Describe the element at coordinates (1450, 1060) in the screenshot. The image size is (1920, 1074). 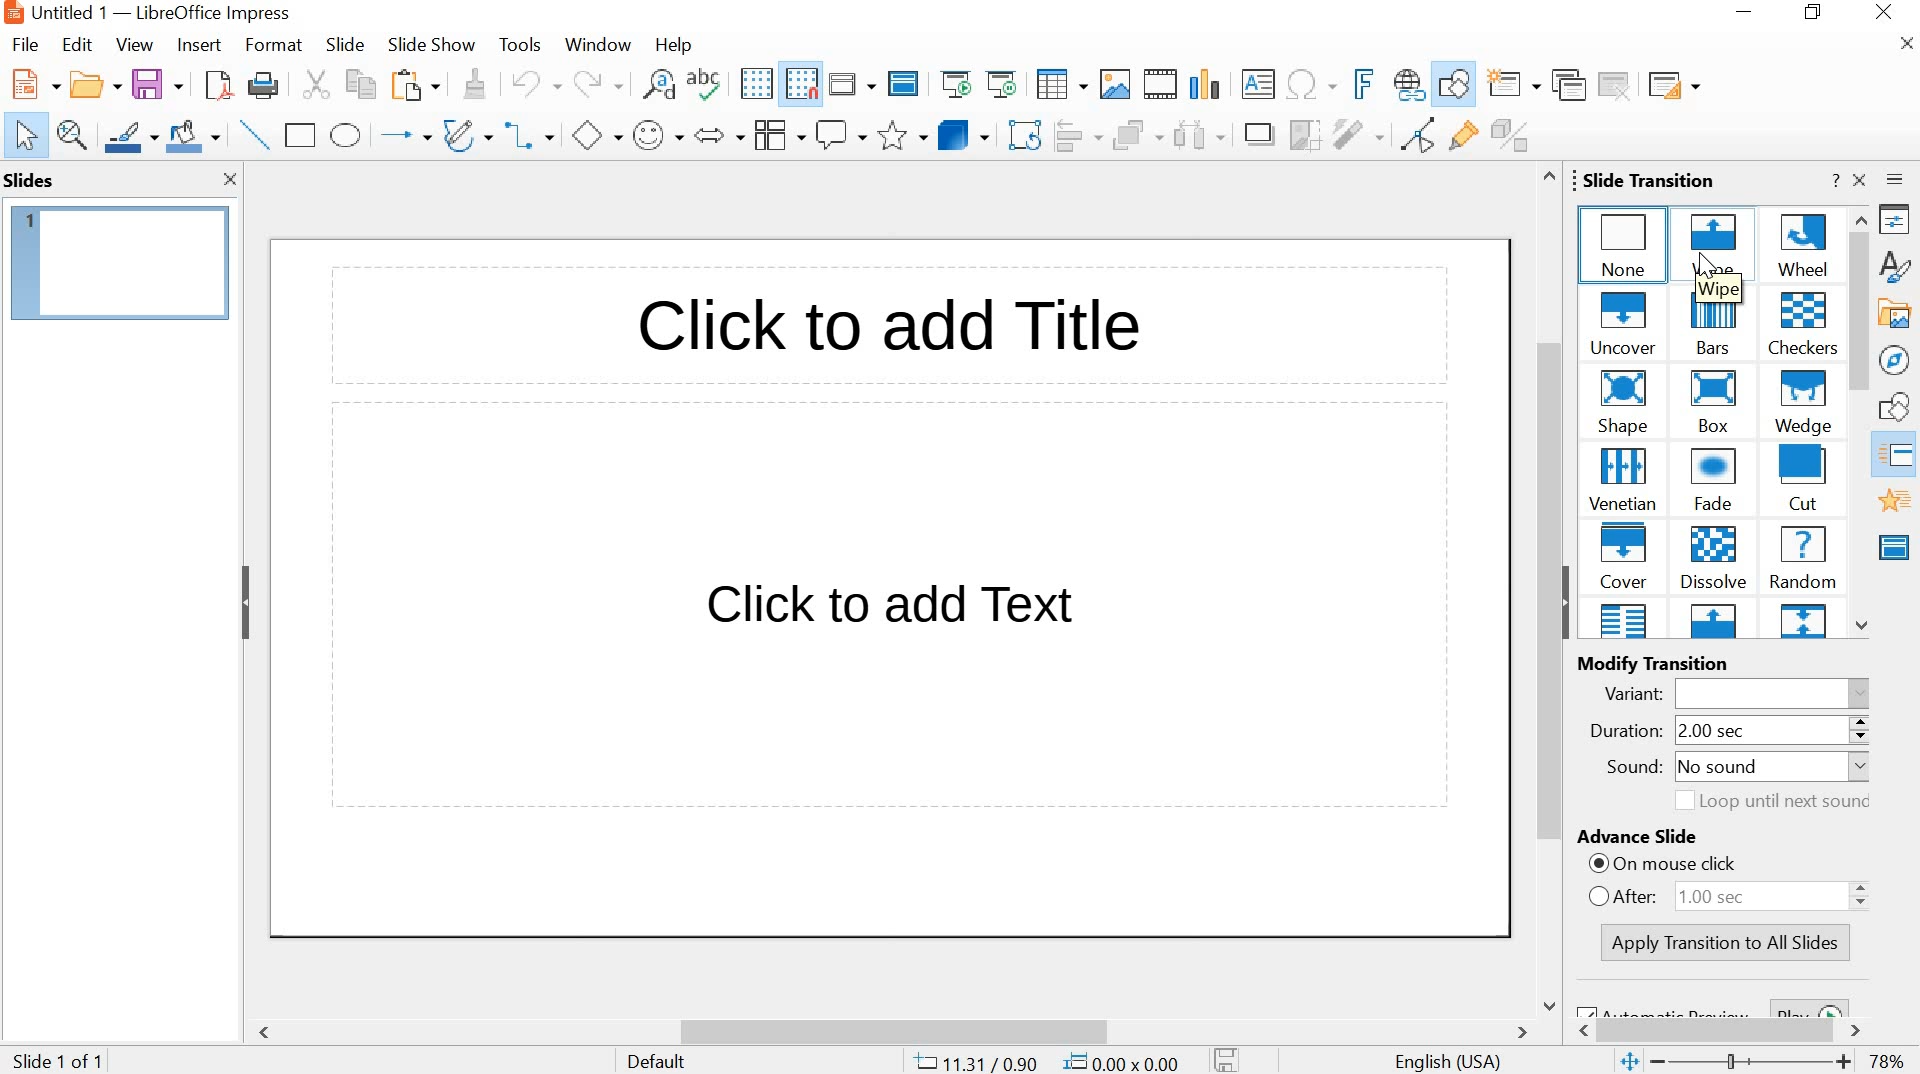
I see `TEXT LANGUAGE` at that location.